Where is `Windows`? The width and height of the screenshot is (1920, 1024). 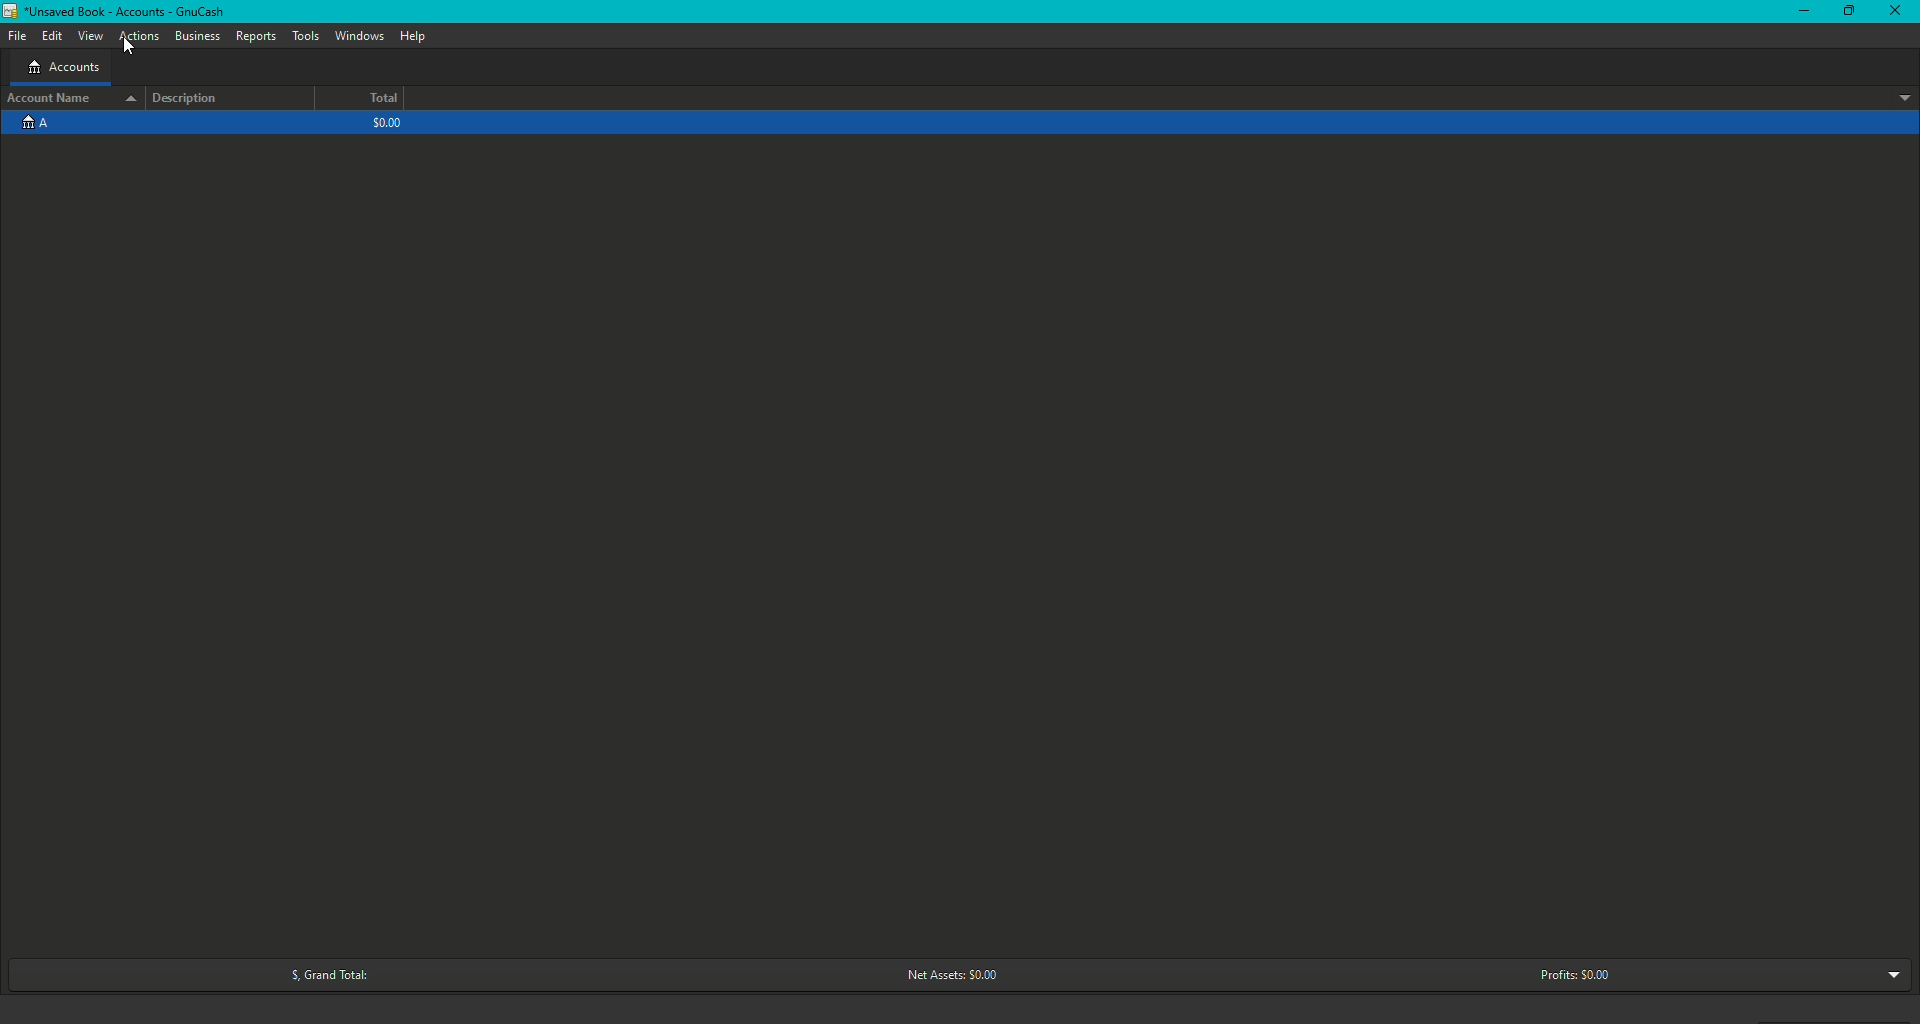
Windows is located at coordinates (359, 37).